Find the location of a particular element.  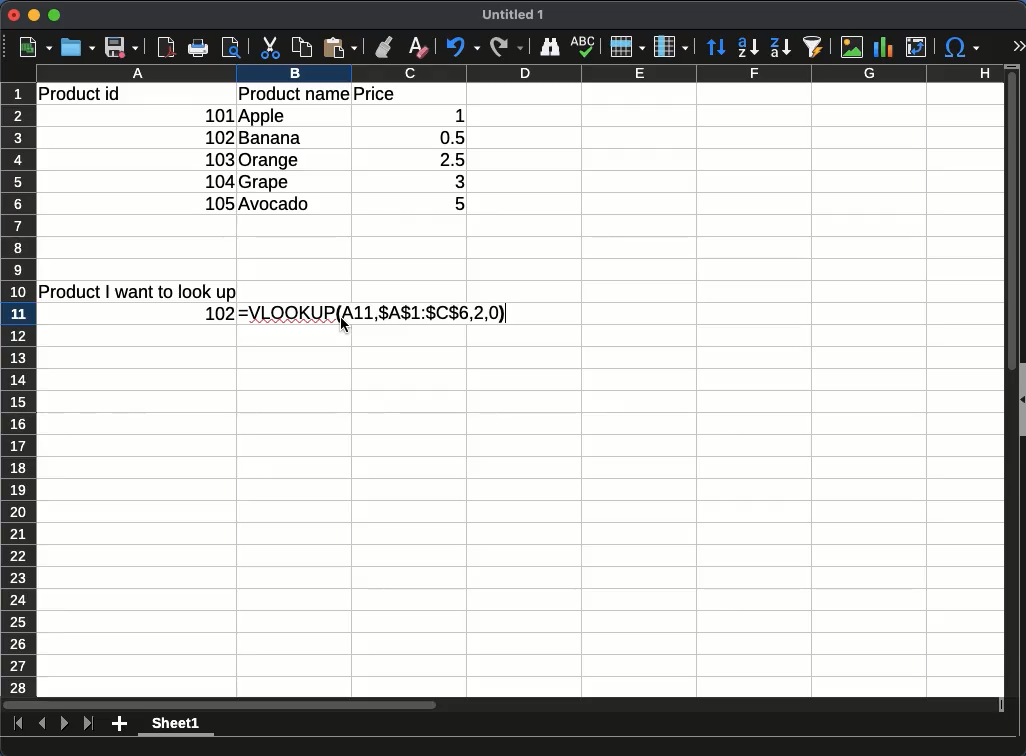

expand is located at coordinates (1018, 45).